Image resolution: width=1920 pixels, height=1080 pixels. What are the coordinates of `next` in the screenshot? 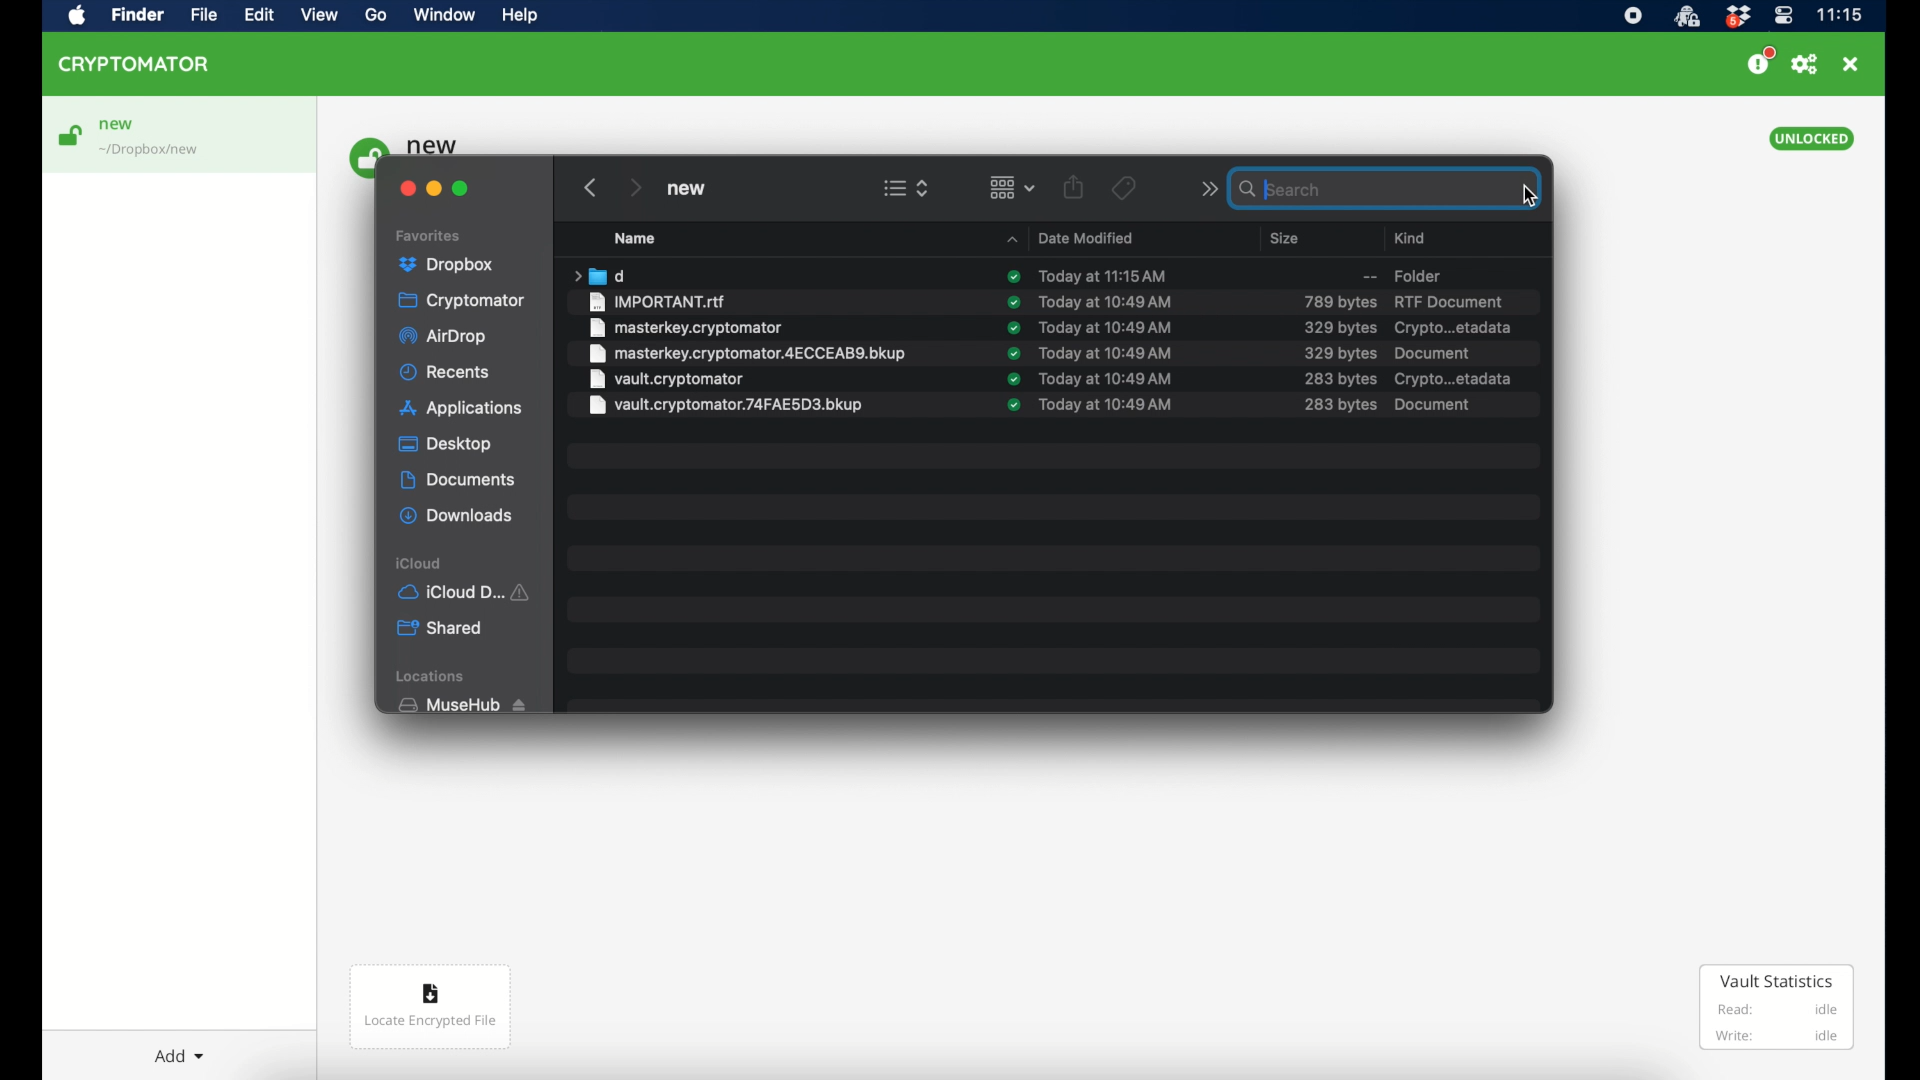 It's located at (638, 184).